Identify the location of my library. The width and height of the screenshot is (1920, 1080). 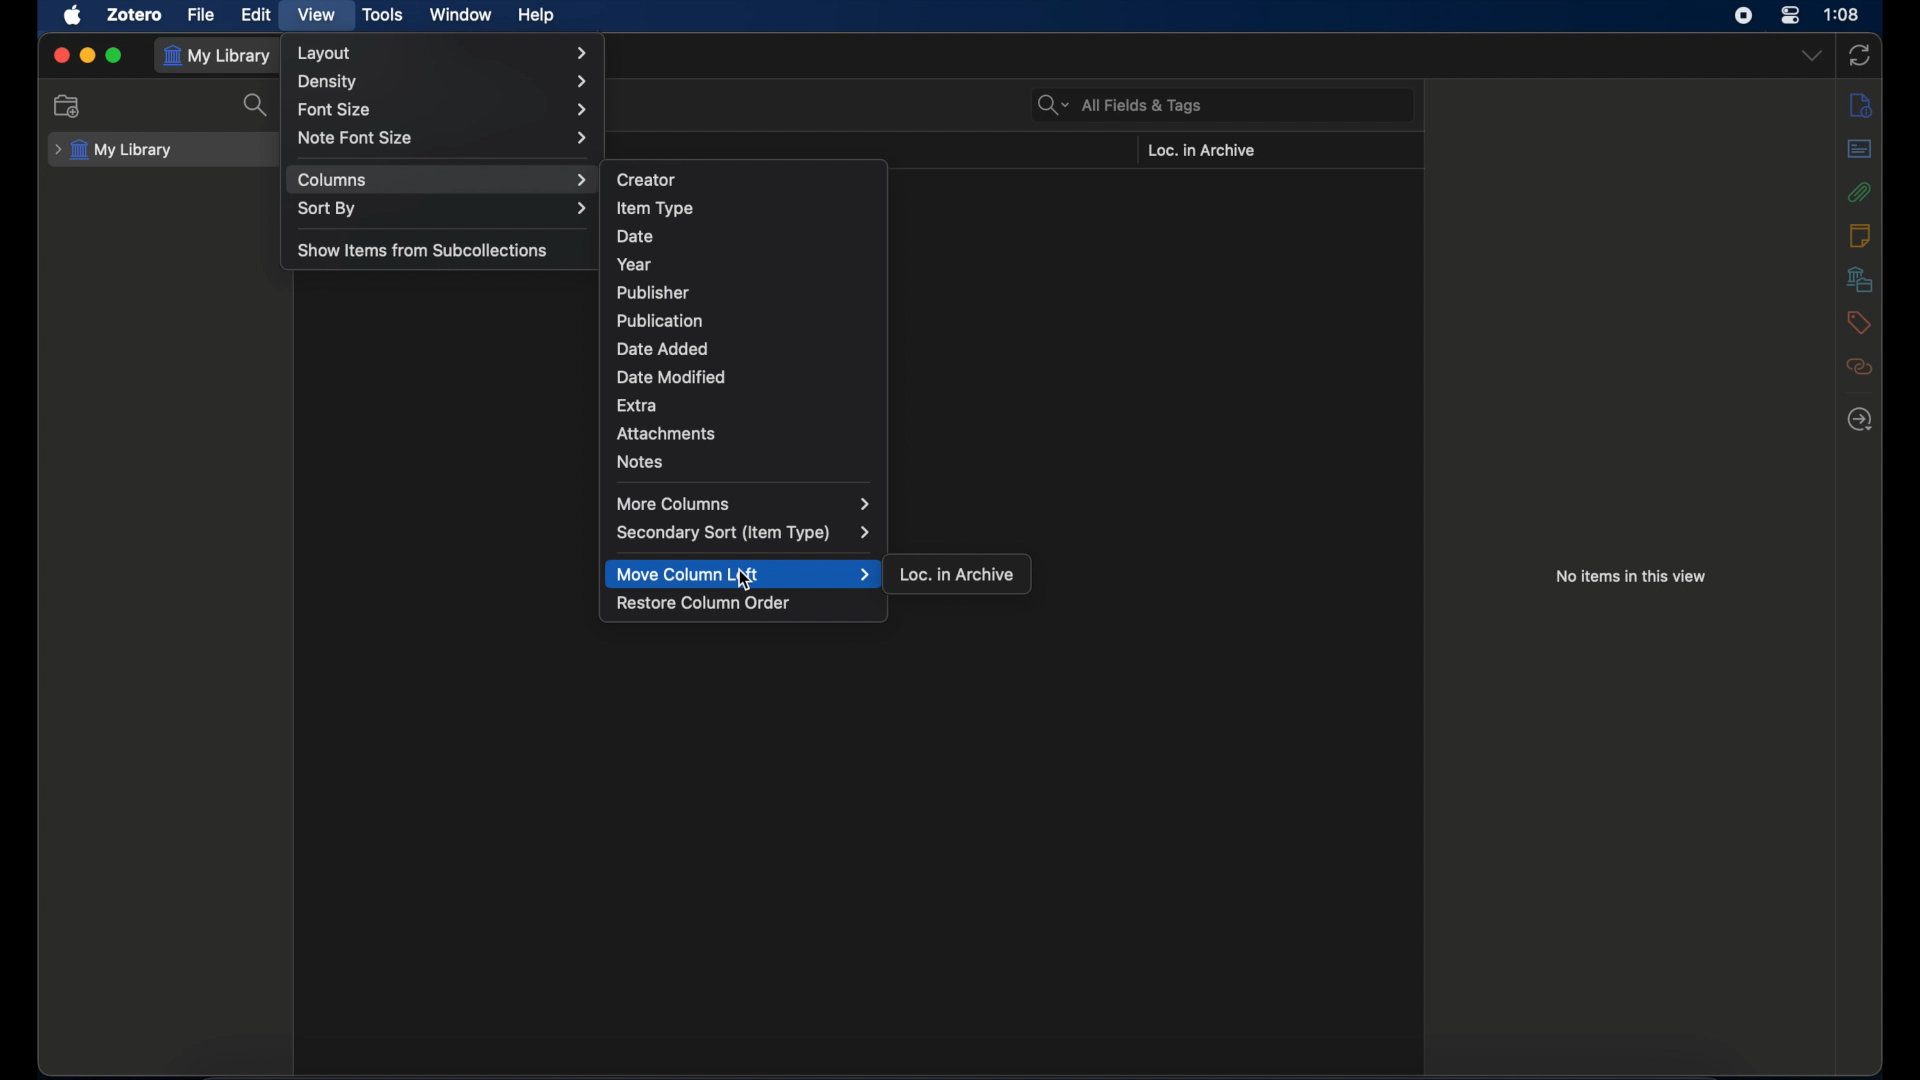
(114, 151).